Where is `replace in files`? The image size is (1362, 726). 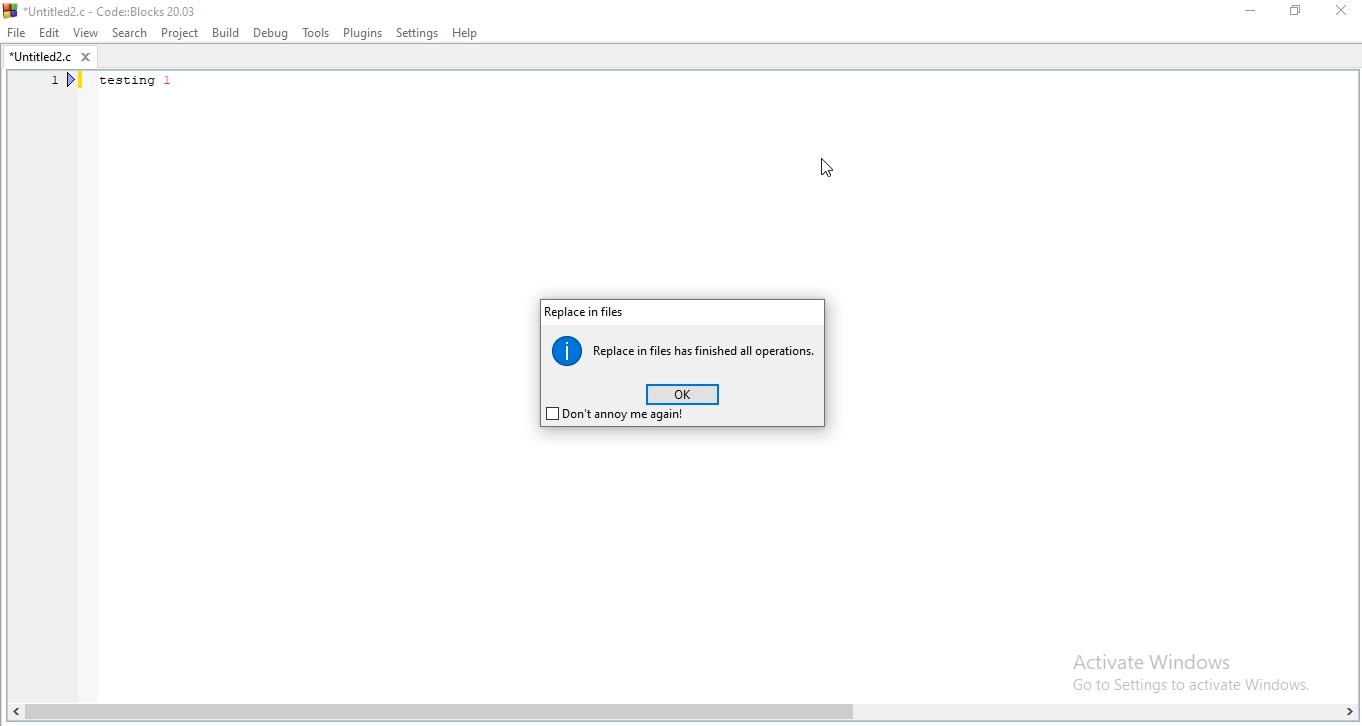 replace in files is located at coordinates (584, 312).